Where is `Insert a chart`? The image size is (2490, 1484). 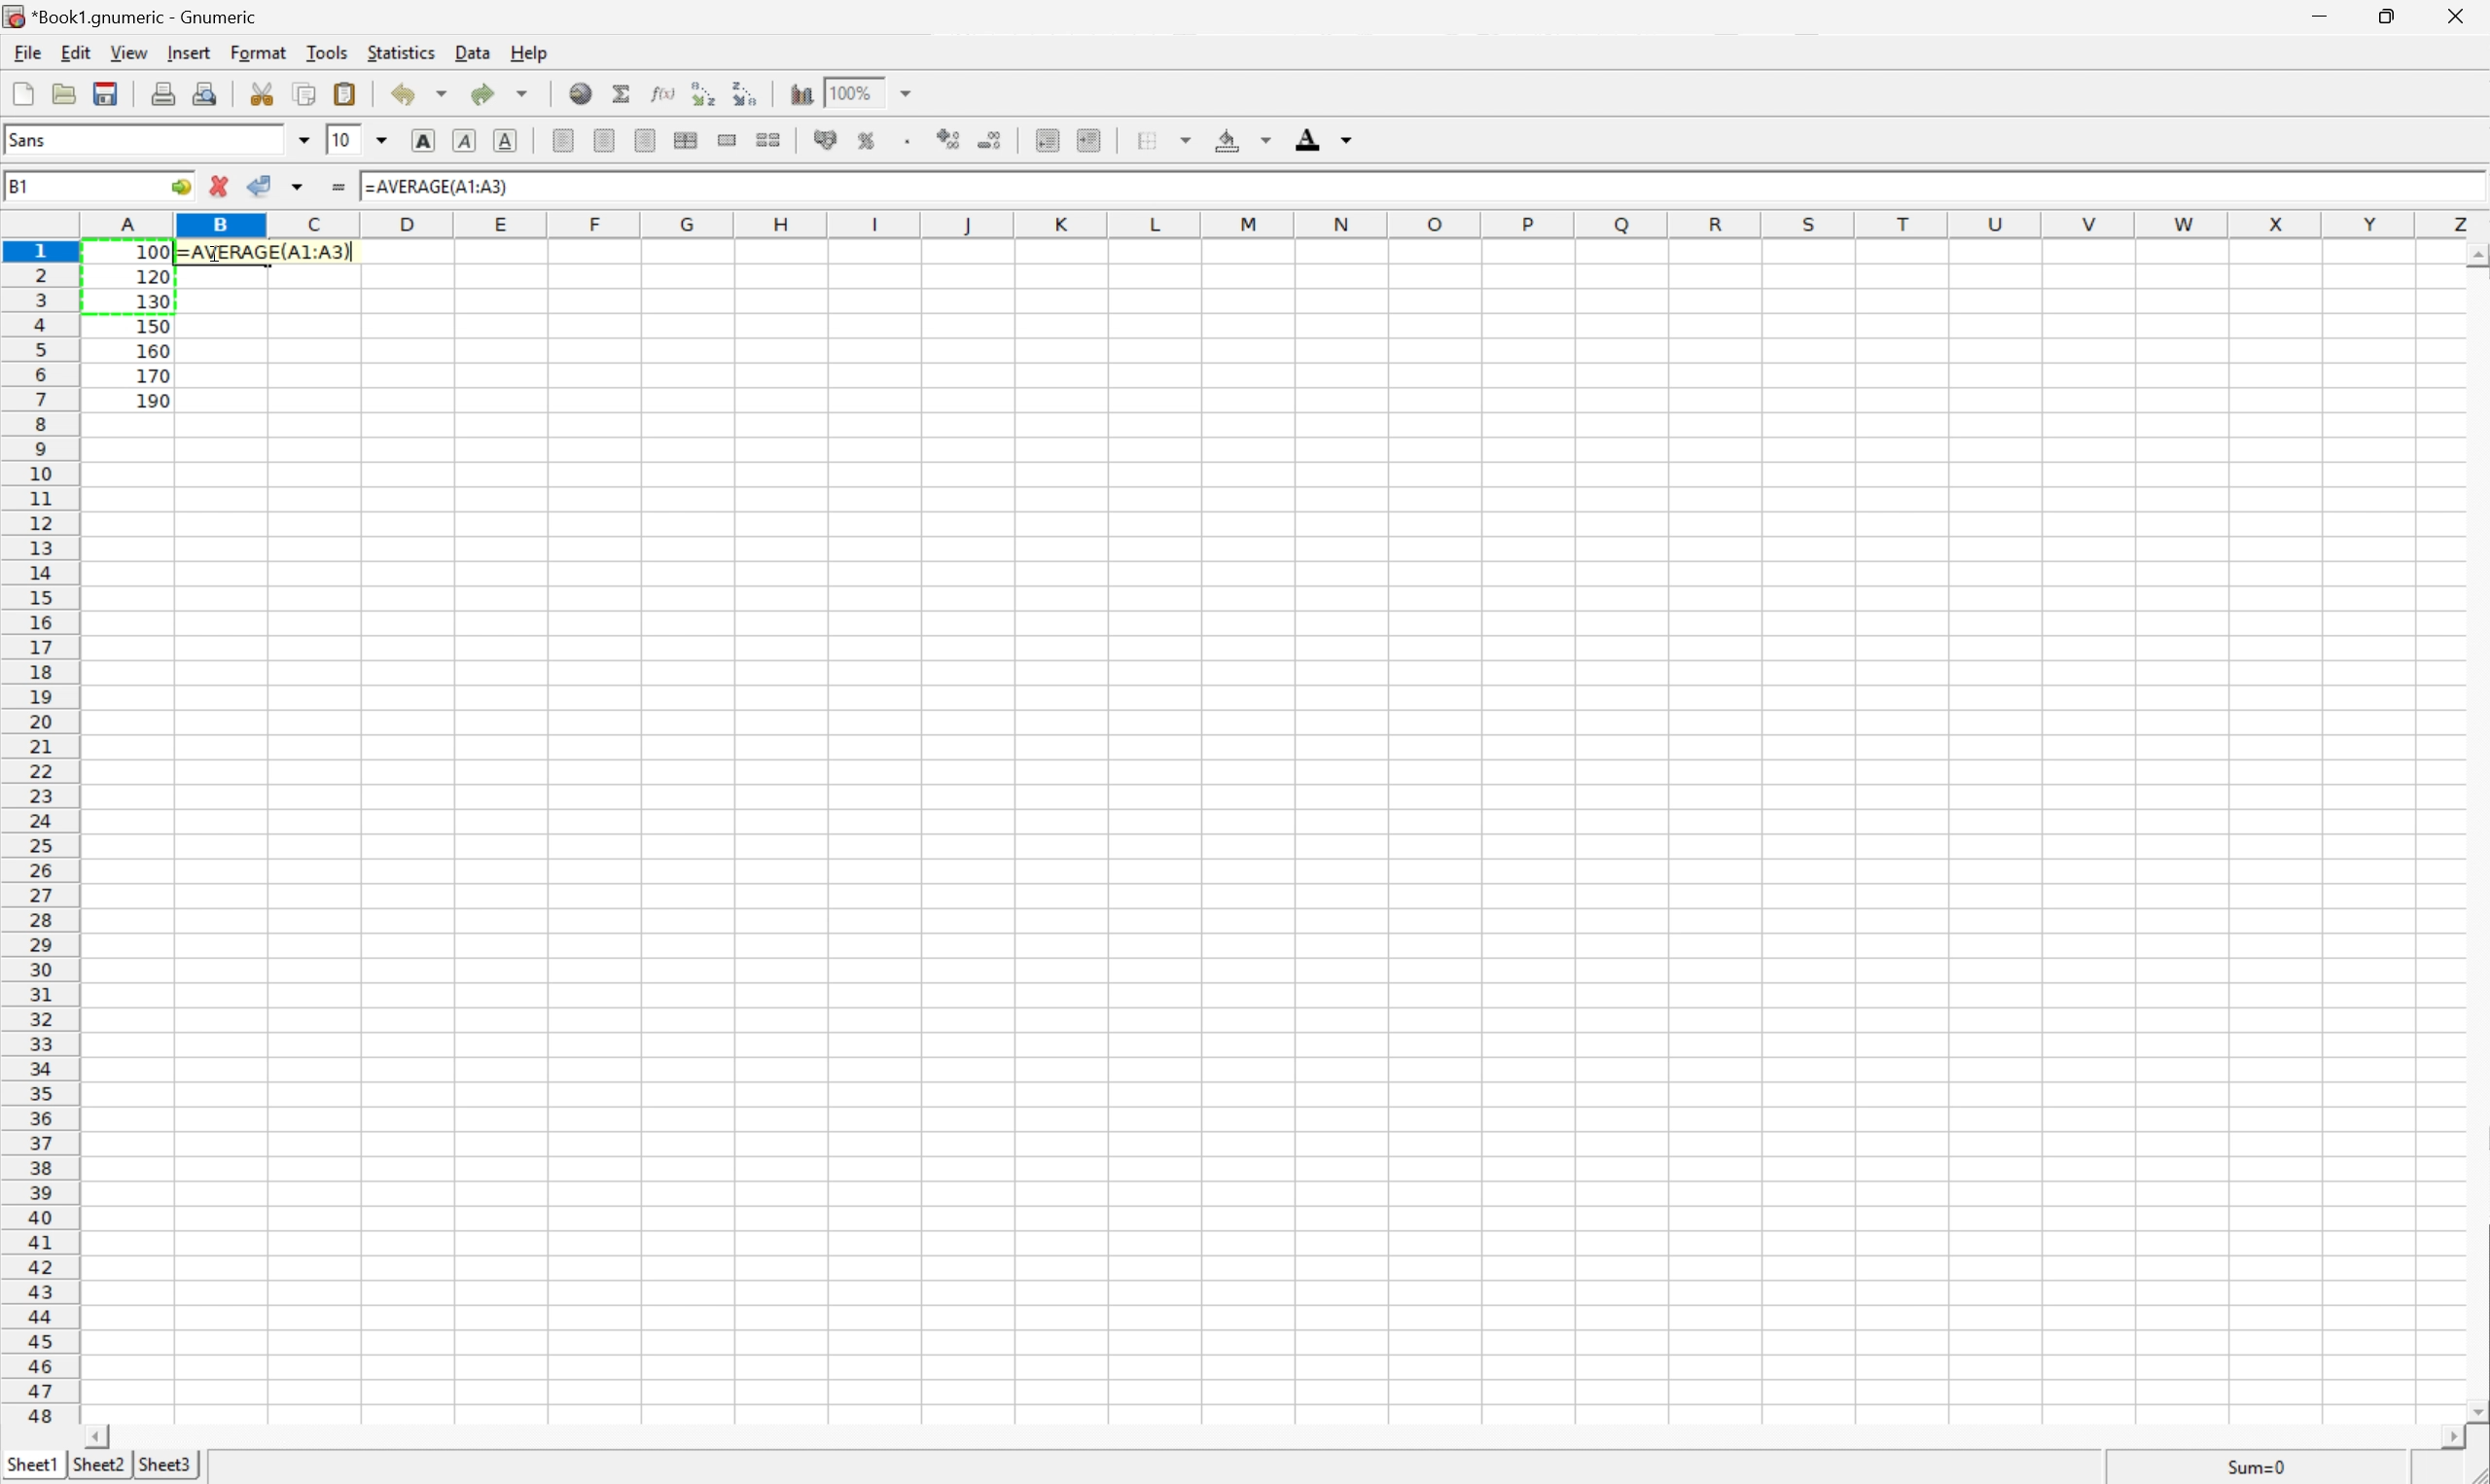
Insert a chart is located at coordinates (800, 92).